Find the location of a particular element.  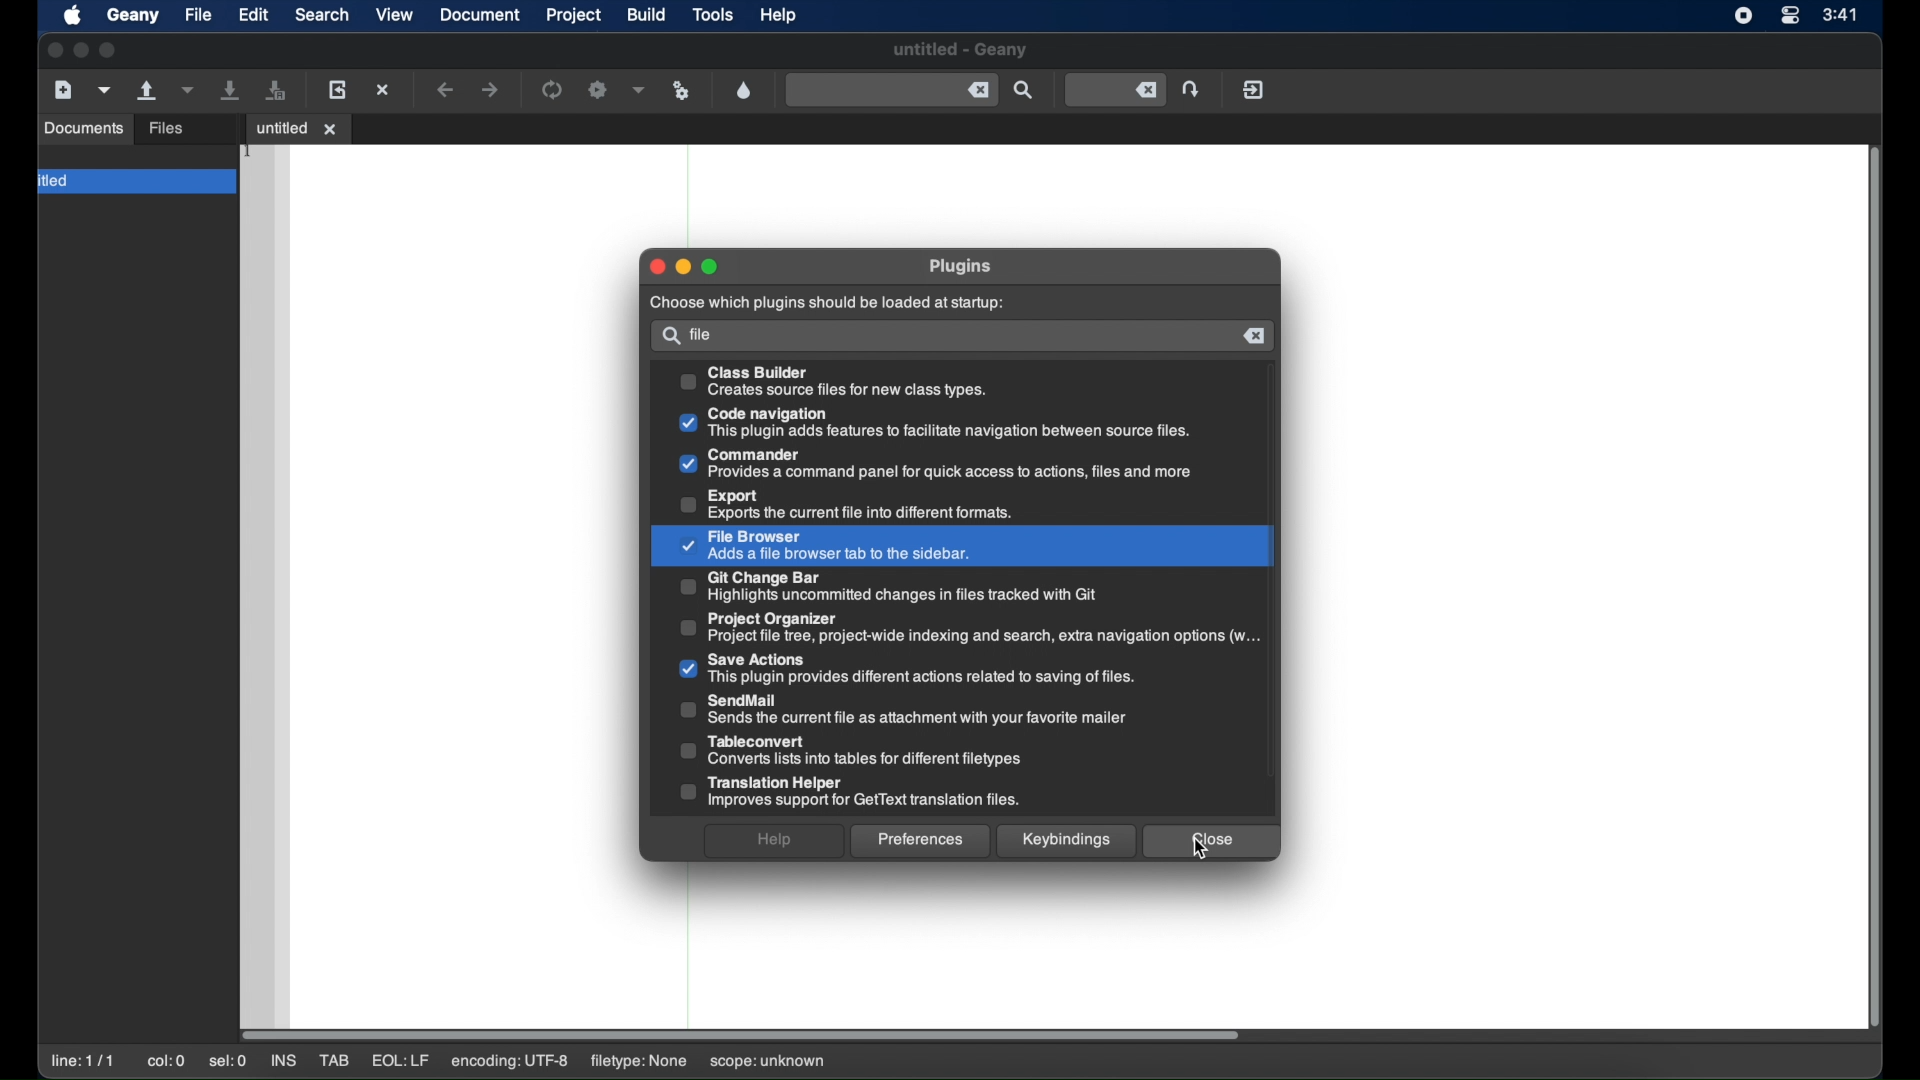

 is located at coordinates (712, 267).